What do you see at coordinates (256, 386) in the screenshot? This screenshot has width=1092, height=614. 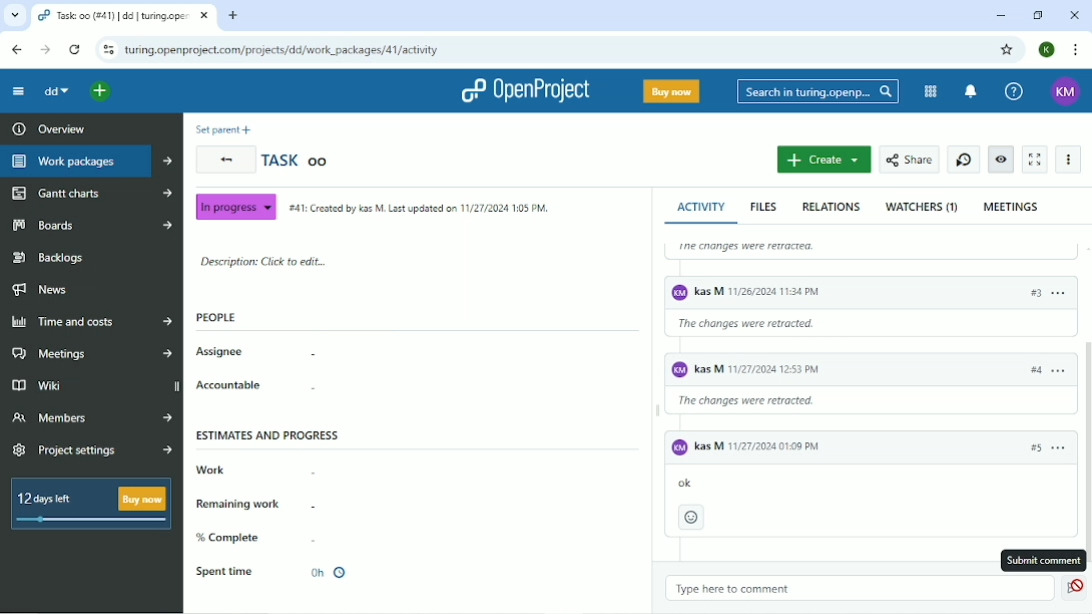 I see `Accountable` at bounding box center [256, 386].